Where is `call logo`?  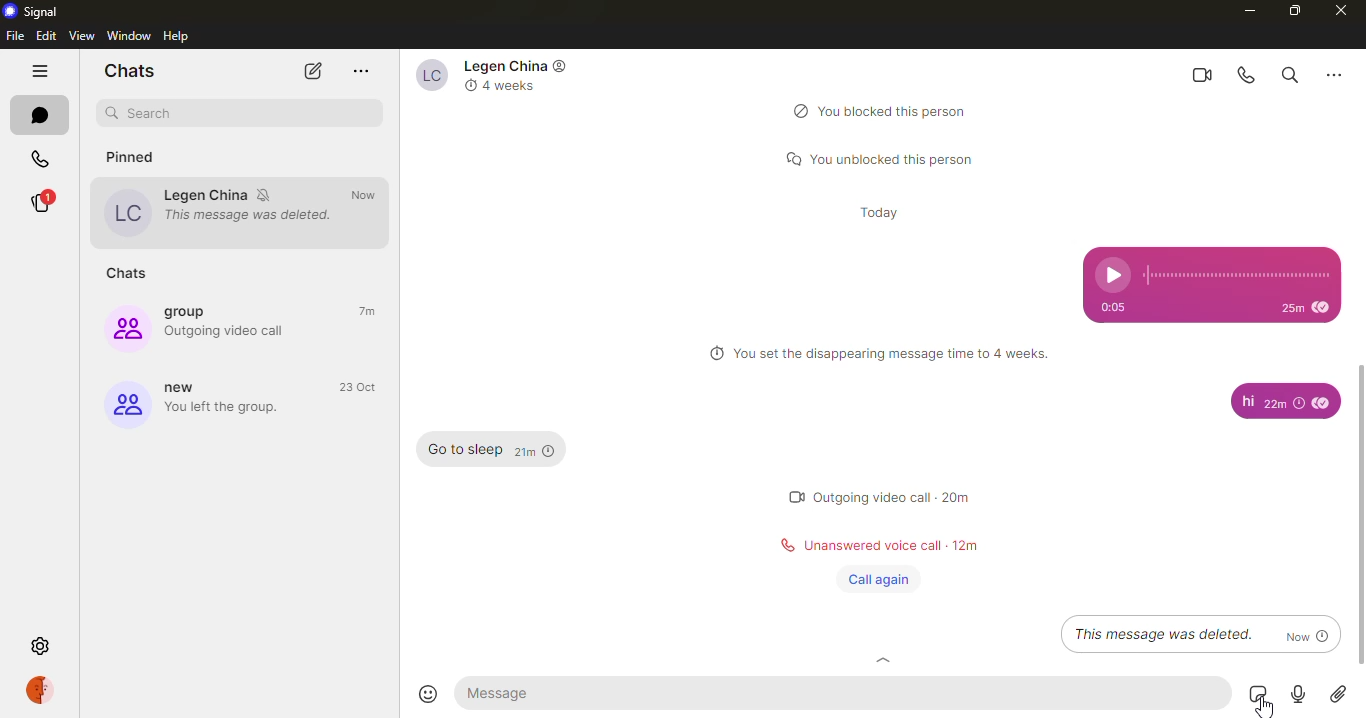
call logo is located at coordinates (781, 547).